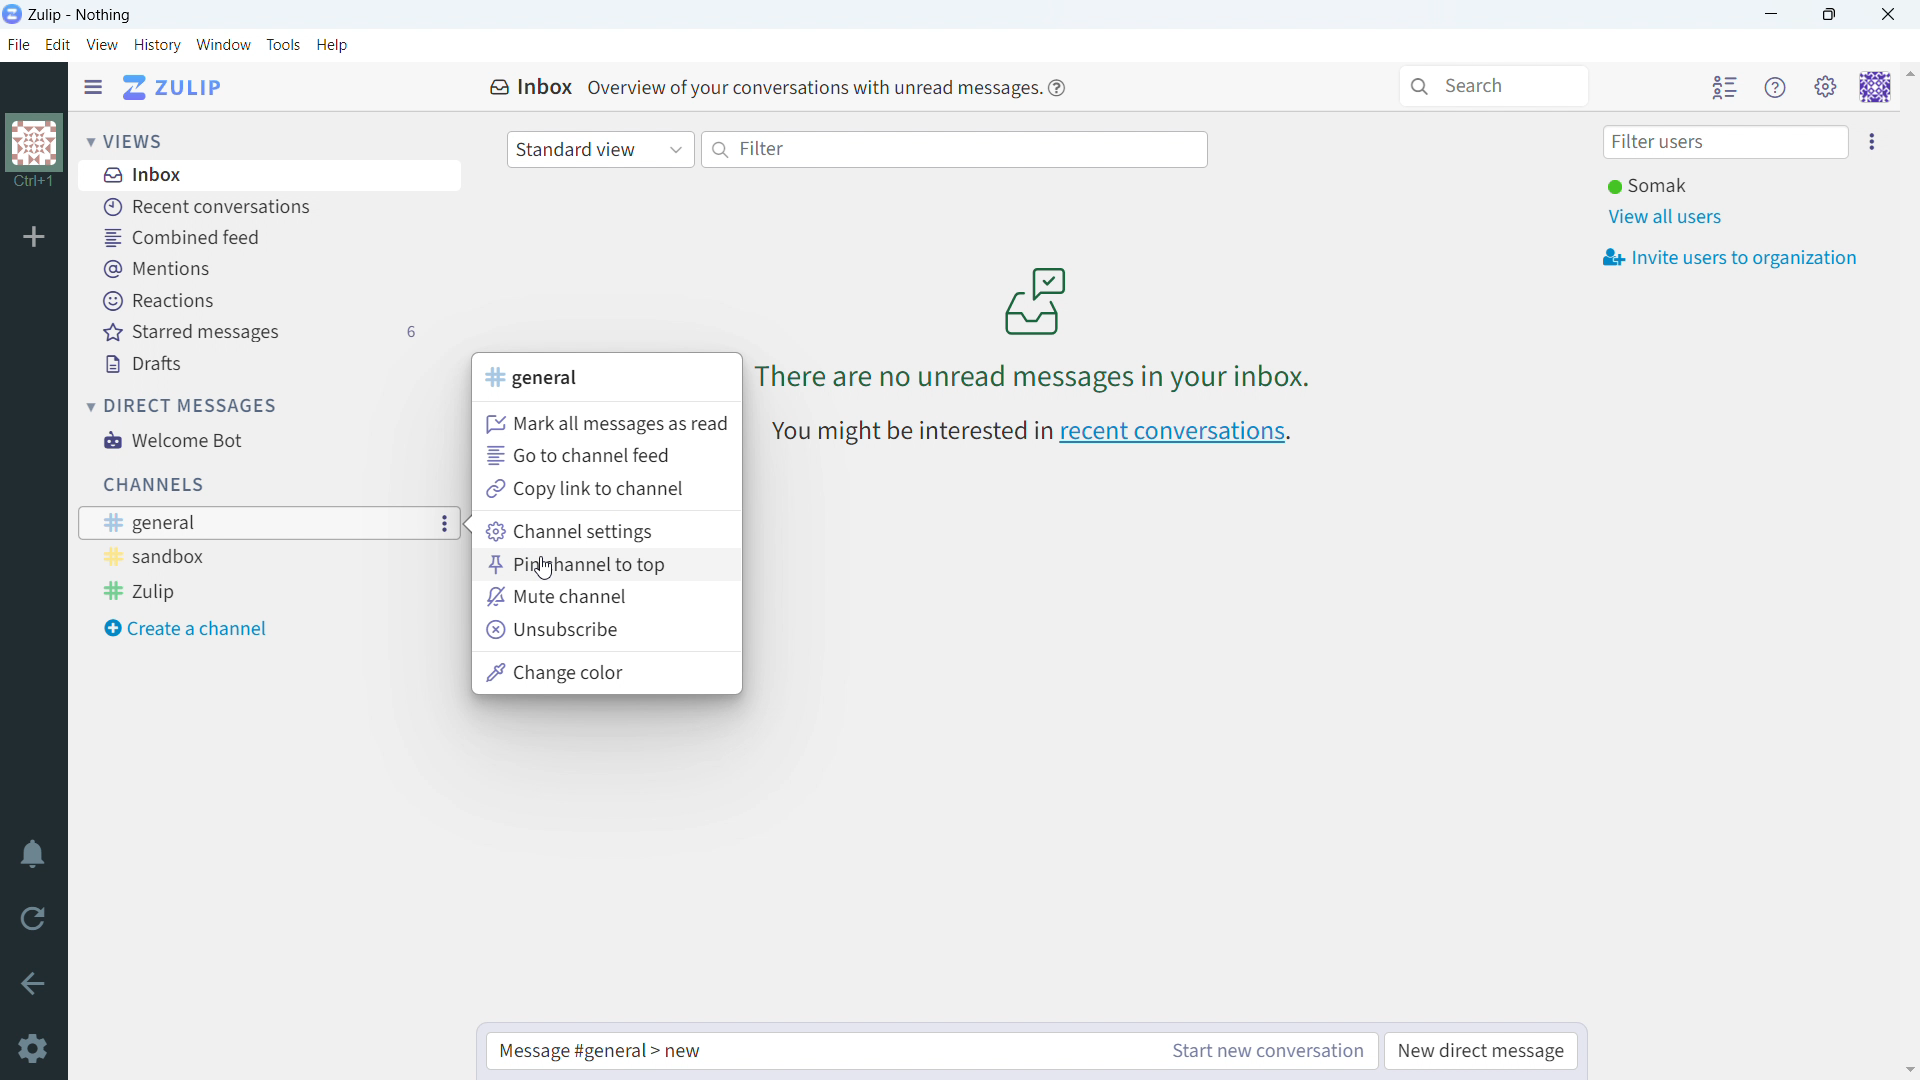 Image resolution: width=1920 pixels, height=1080 pixels. What do you see at coordinates (607, 489) in the screenshot?
I see `copy linkto channel` at bounding box center [607, 489].